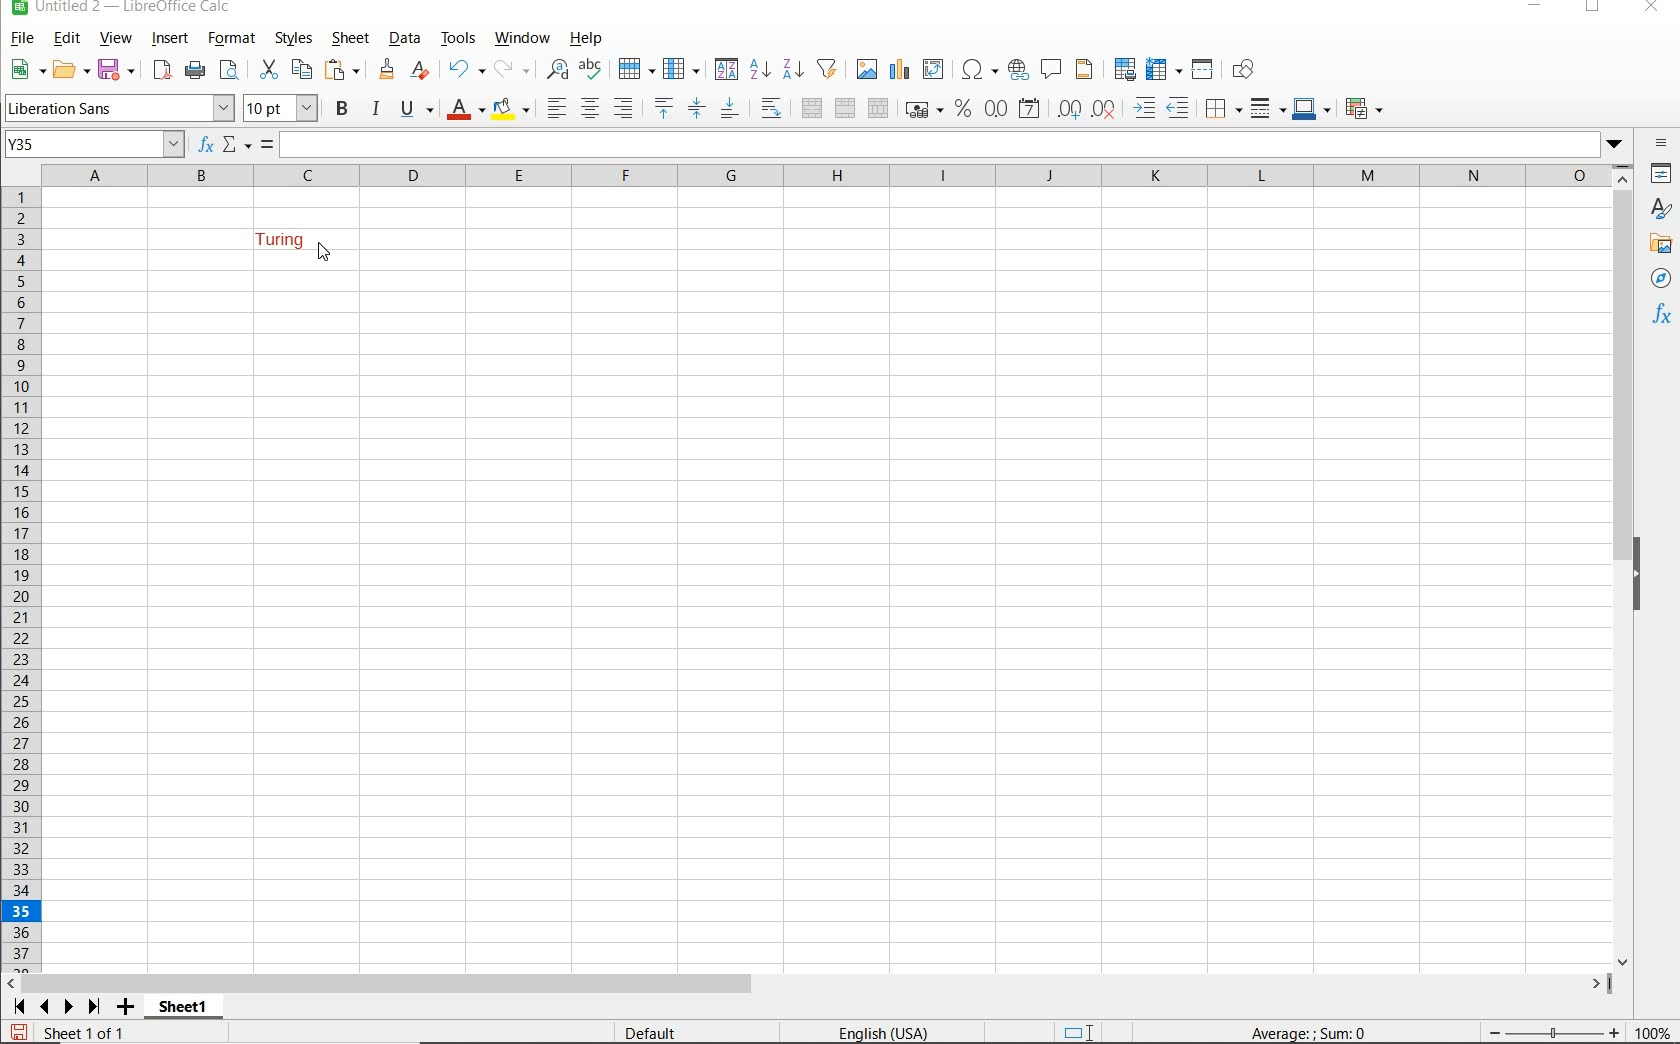  What do you see at coordinates (1626, 565) in the screenshot?
I see `SCROLLBAR` at bounding box center [1626, 565].